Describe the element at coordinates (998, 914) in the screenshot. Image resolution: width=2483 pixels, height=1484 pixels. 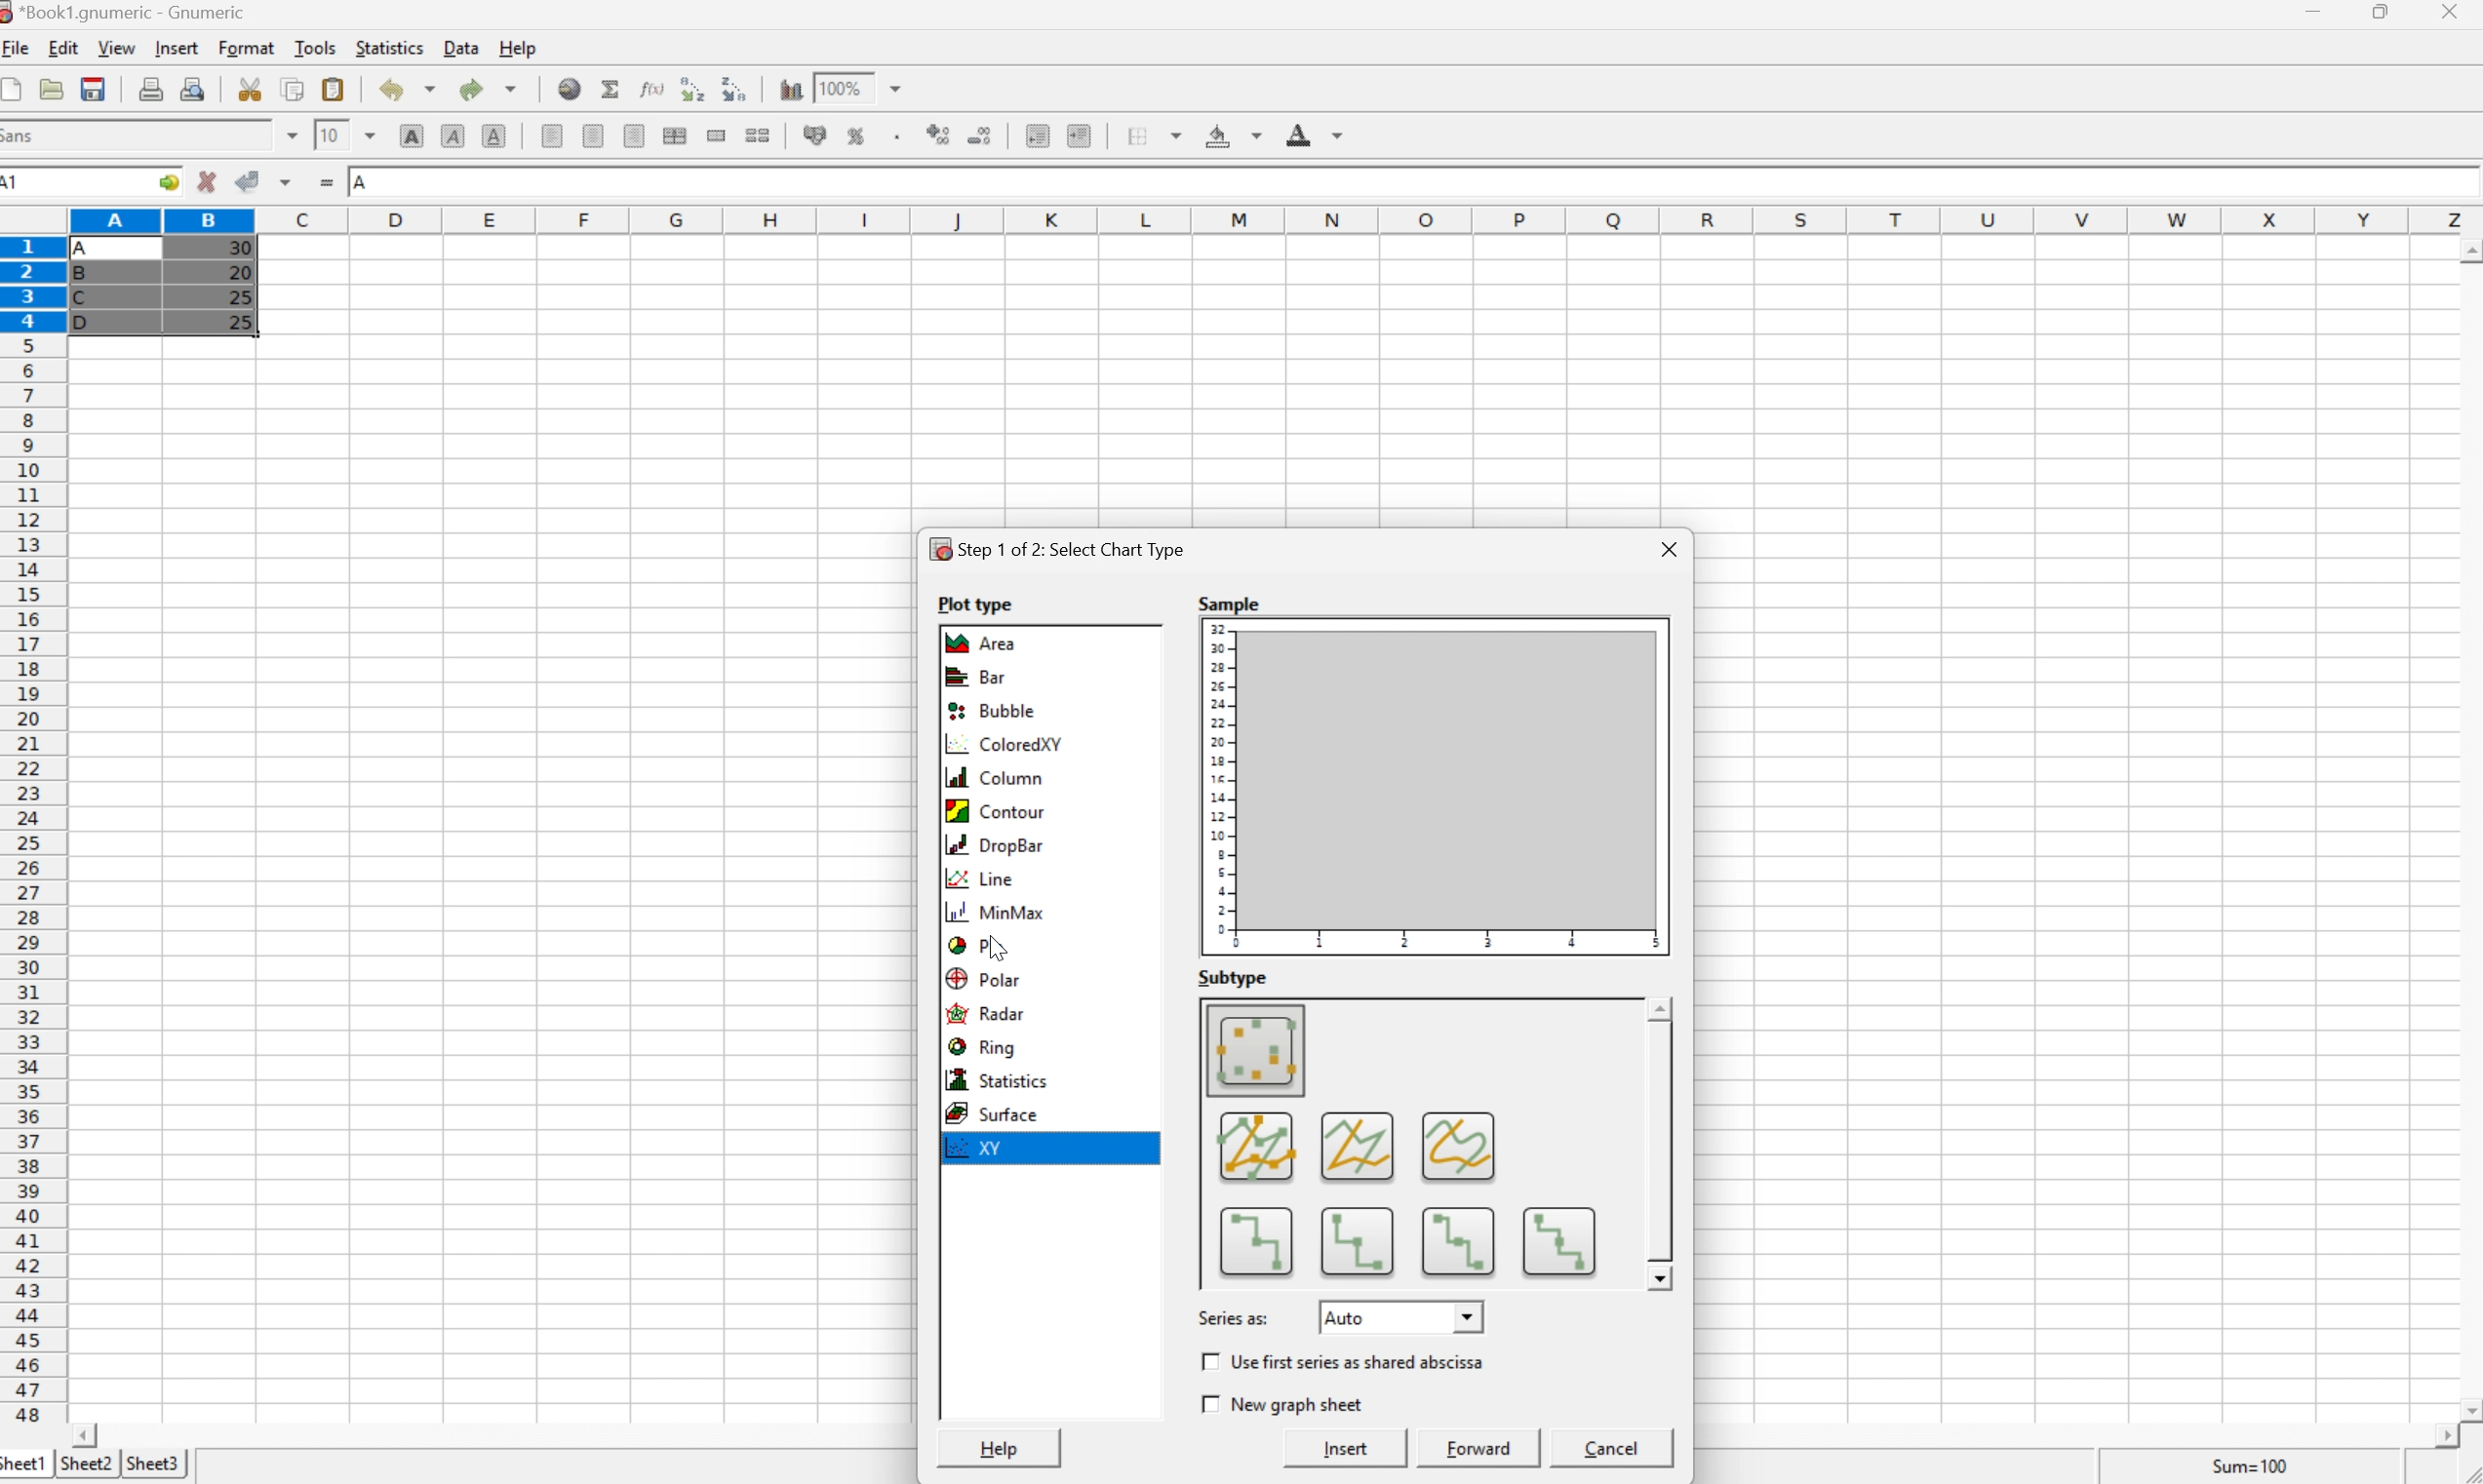
I see `MinMax` at that location.